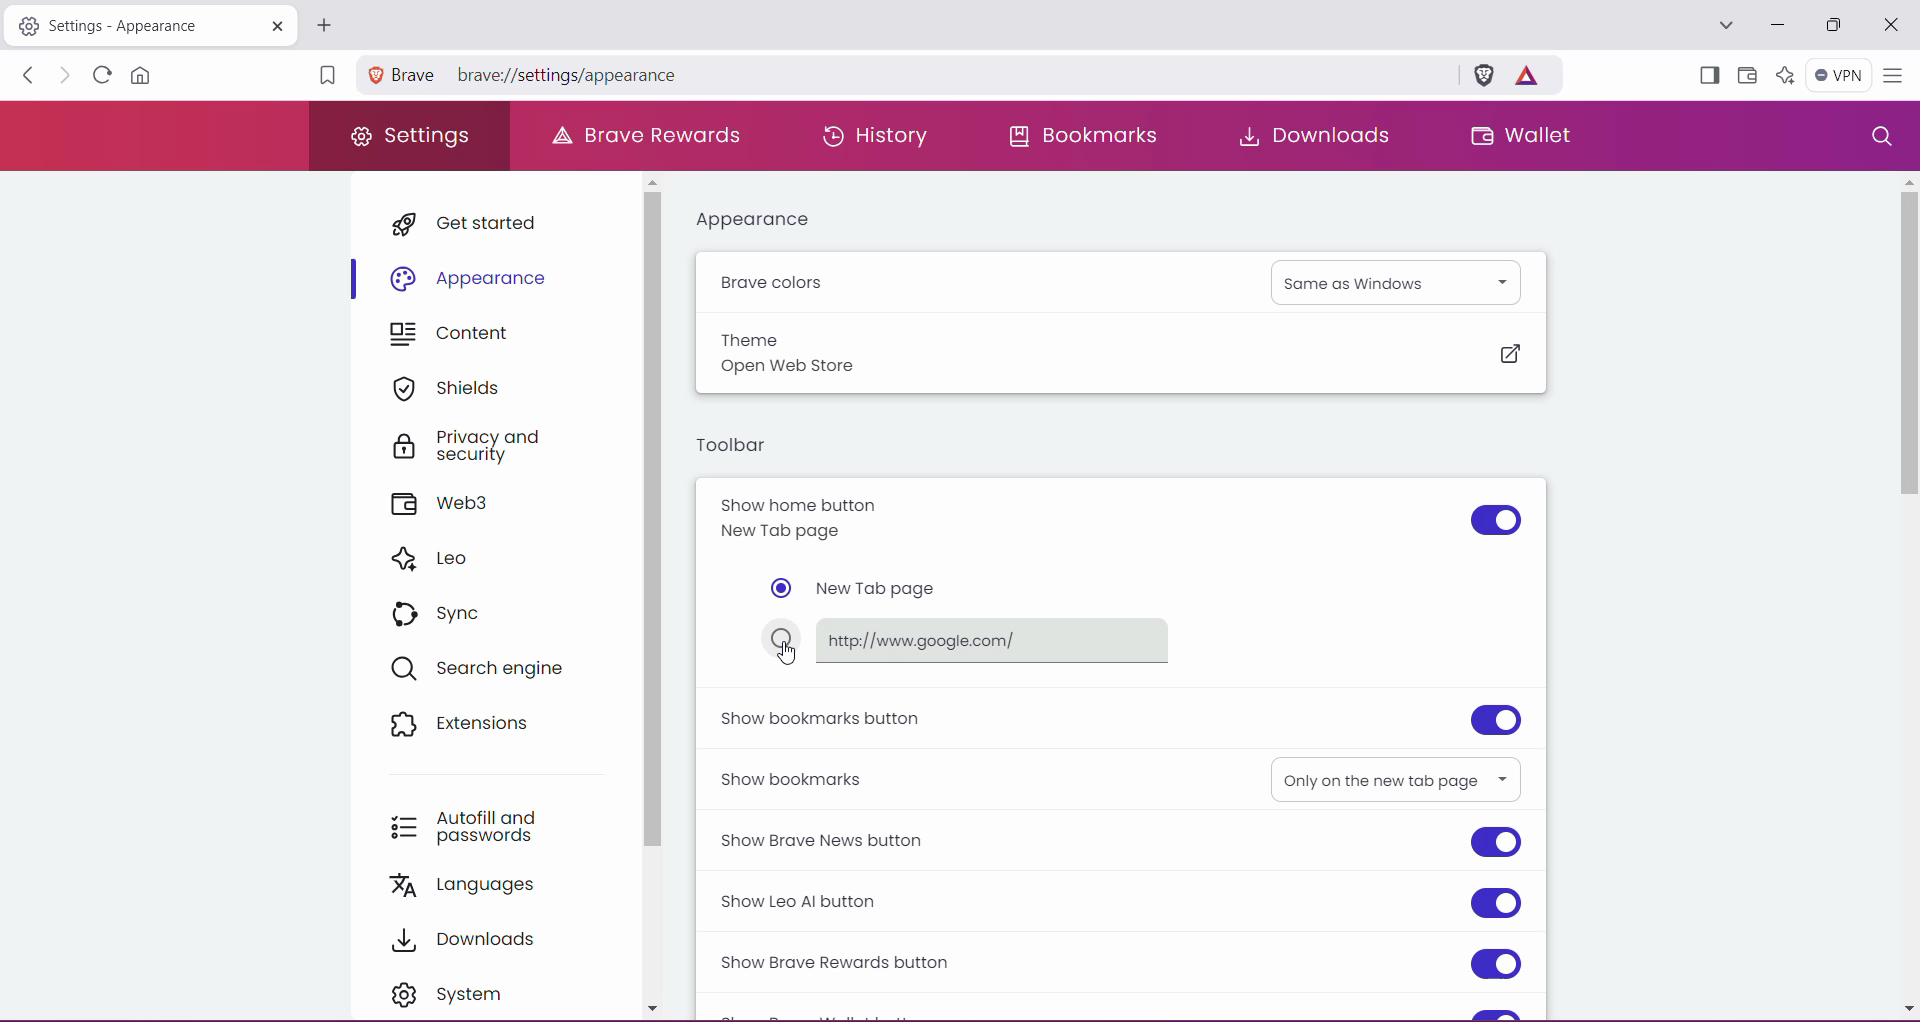  I want to click on Customize and control Brave, so click(1892, 77).